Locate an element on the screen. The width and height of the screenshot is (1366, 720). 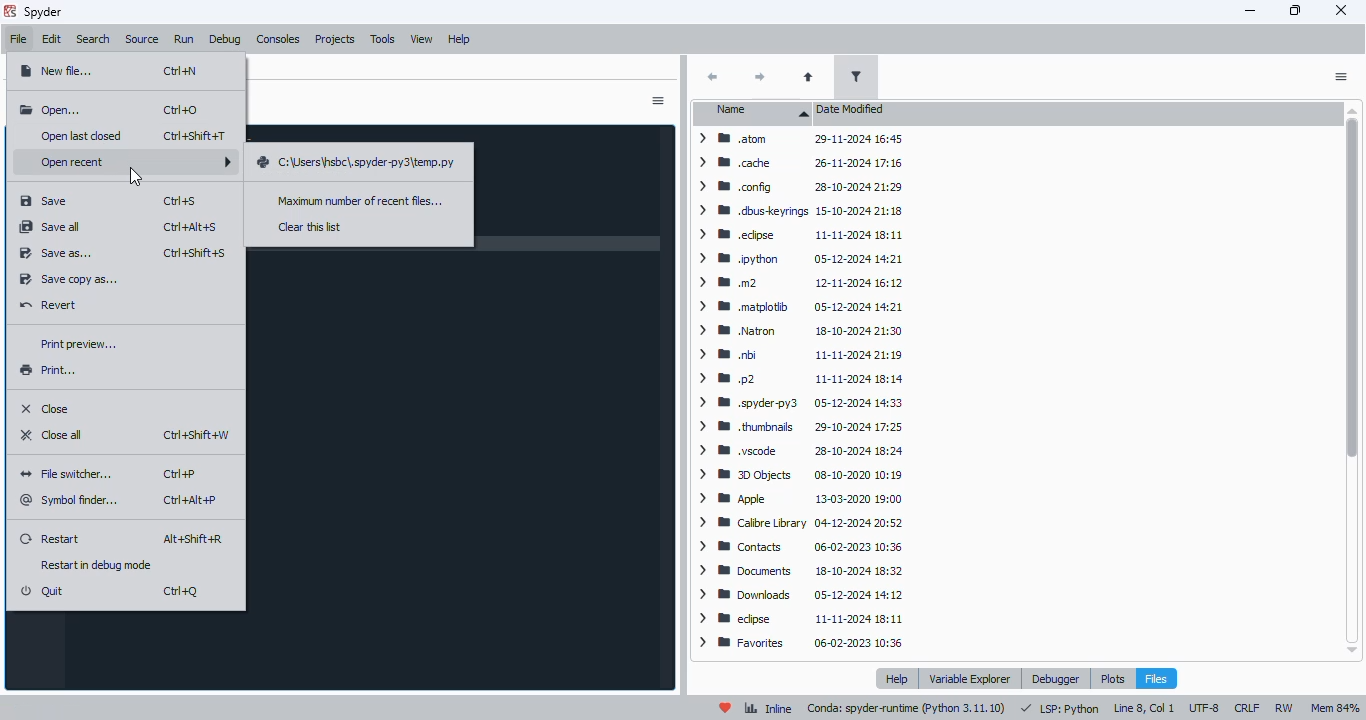
shortcut for new file is located at coordinates (181, 71).